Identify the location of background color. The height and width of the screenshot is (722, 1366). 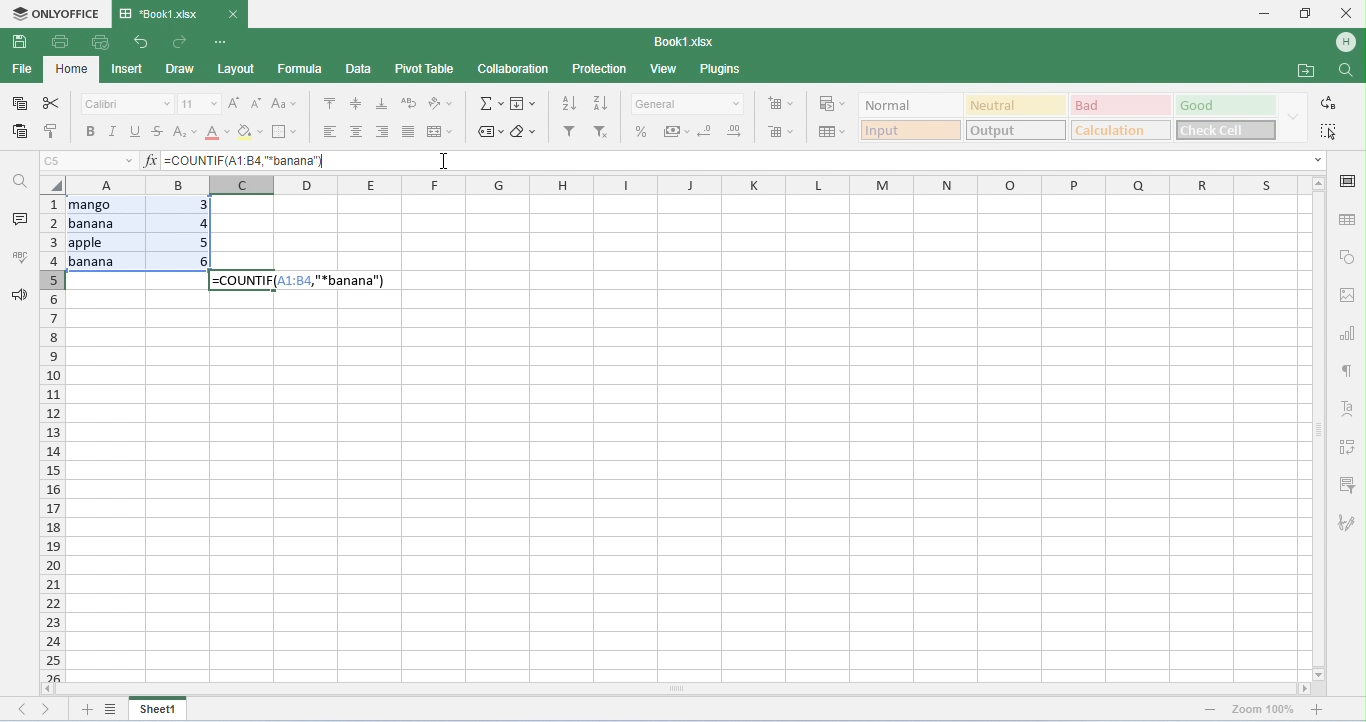
(248, 133).